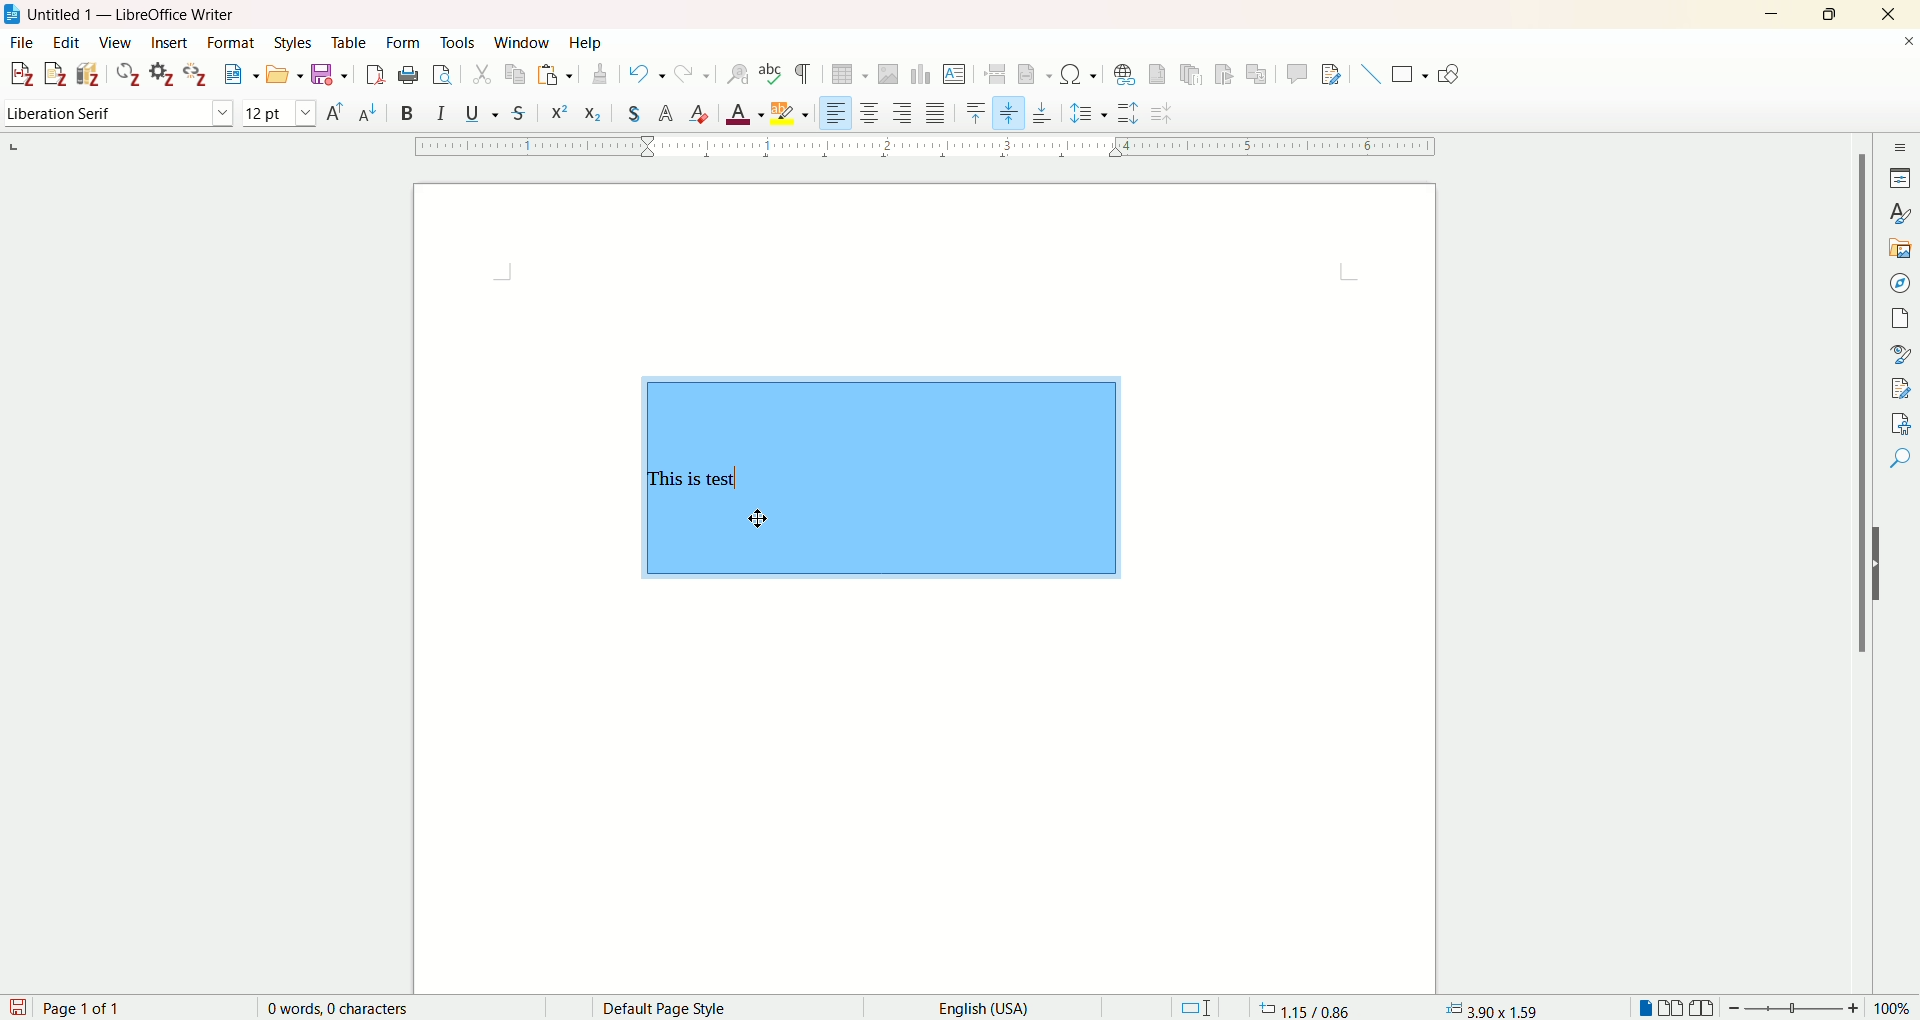 Image resolution: width=1920 pixels, height=1020 pixels. I want to click on sidebar settings, so click(1897, 149).